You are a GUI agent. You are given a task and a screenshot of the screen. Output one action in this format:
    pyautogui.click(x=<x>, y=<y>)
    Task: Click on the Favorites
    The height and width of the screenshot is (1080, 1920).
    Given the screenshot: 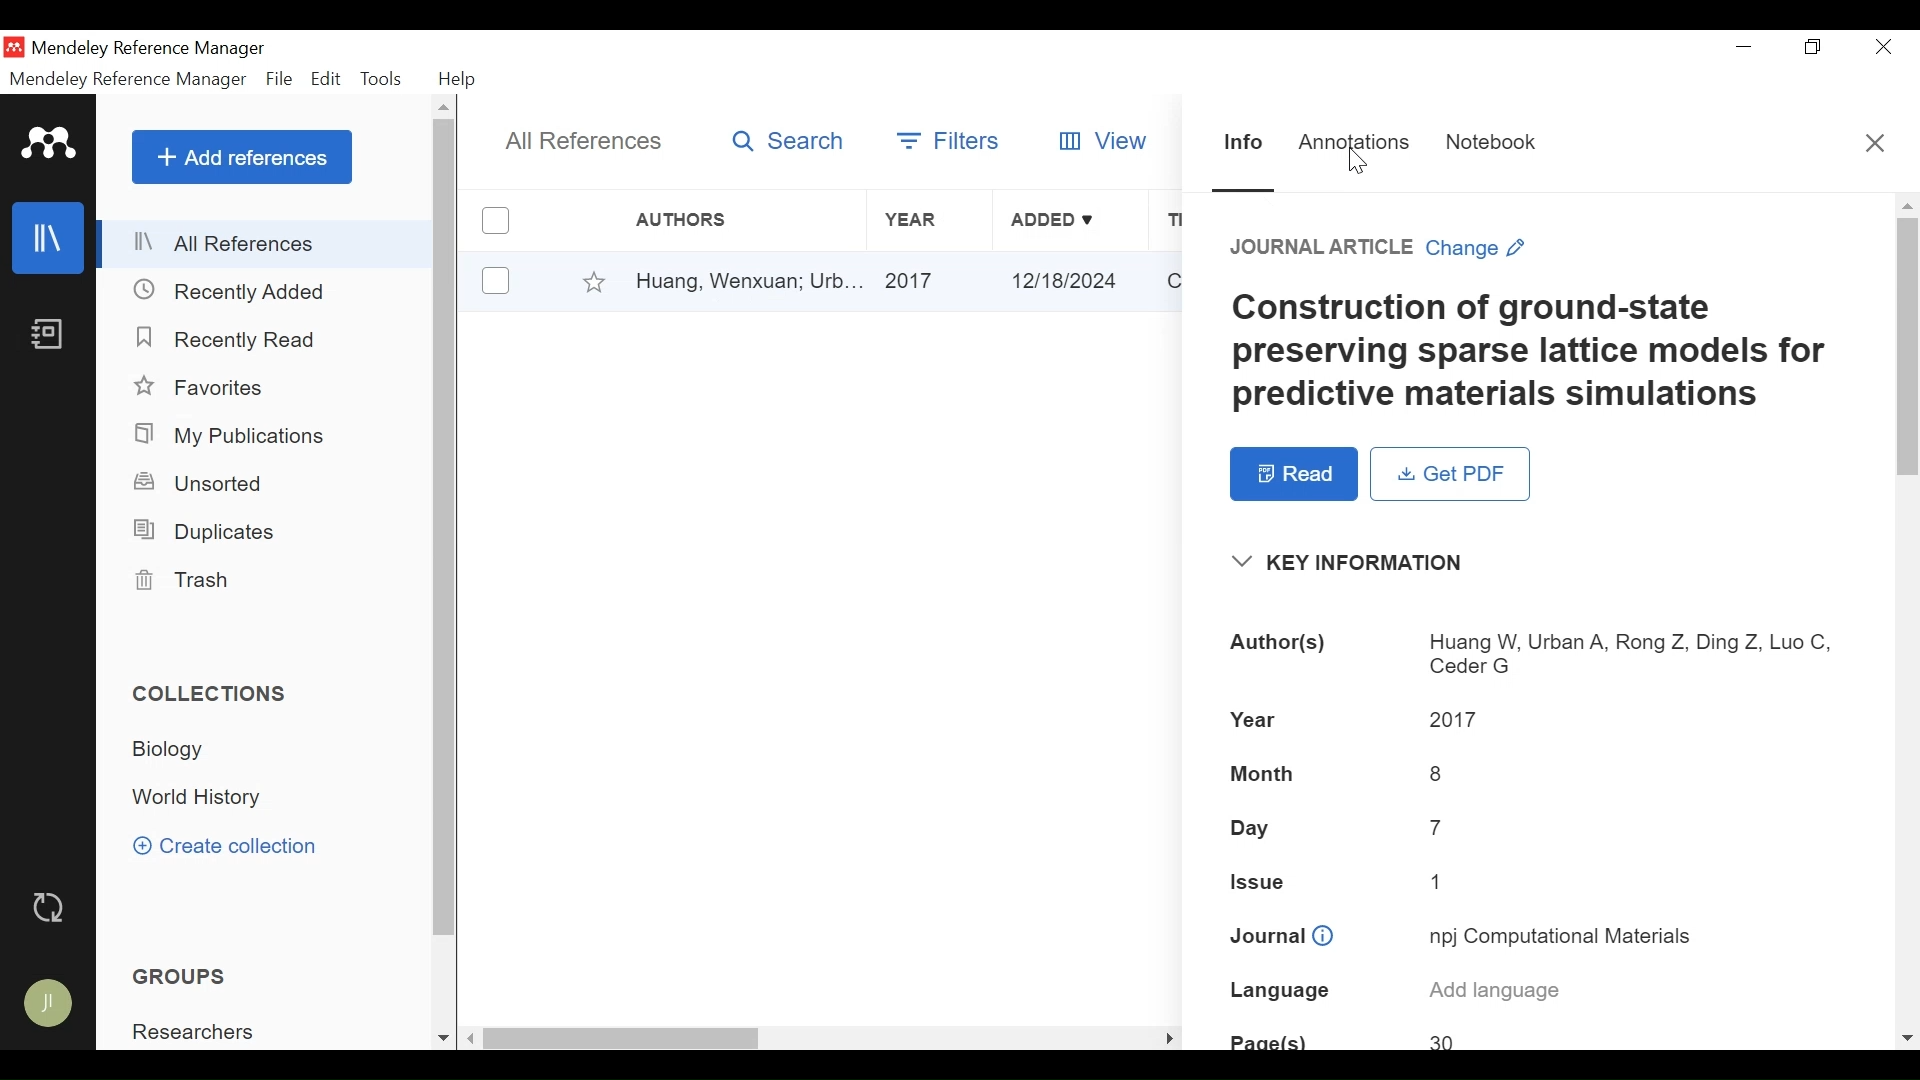 What is the action you would take?
    pyautogui.click(x=203, y=388)
    